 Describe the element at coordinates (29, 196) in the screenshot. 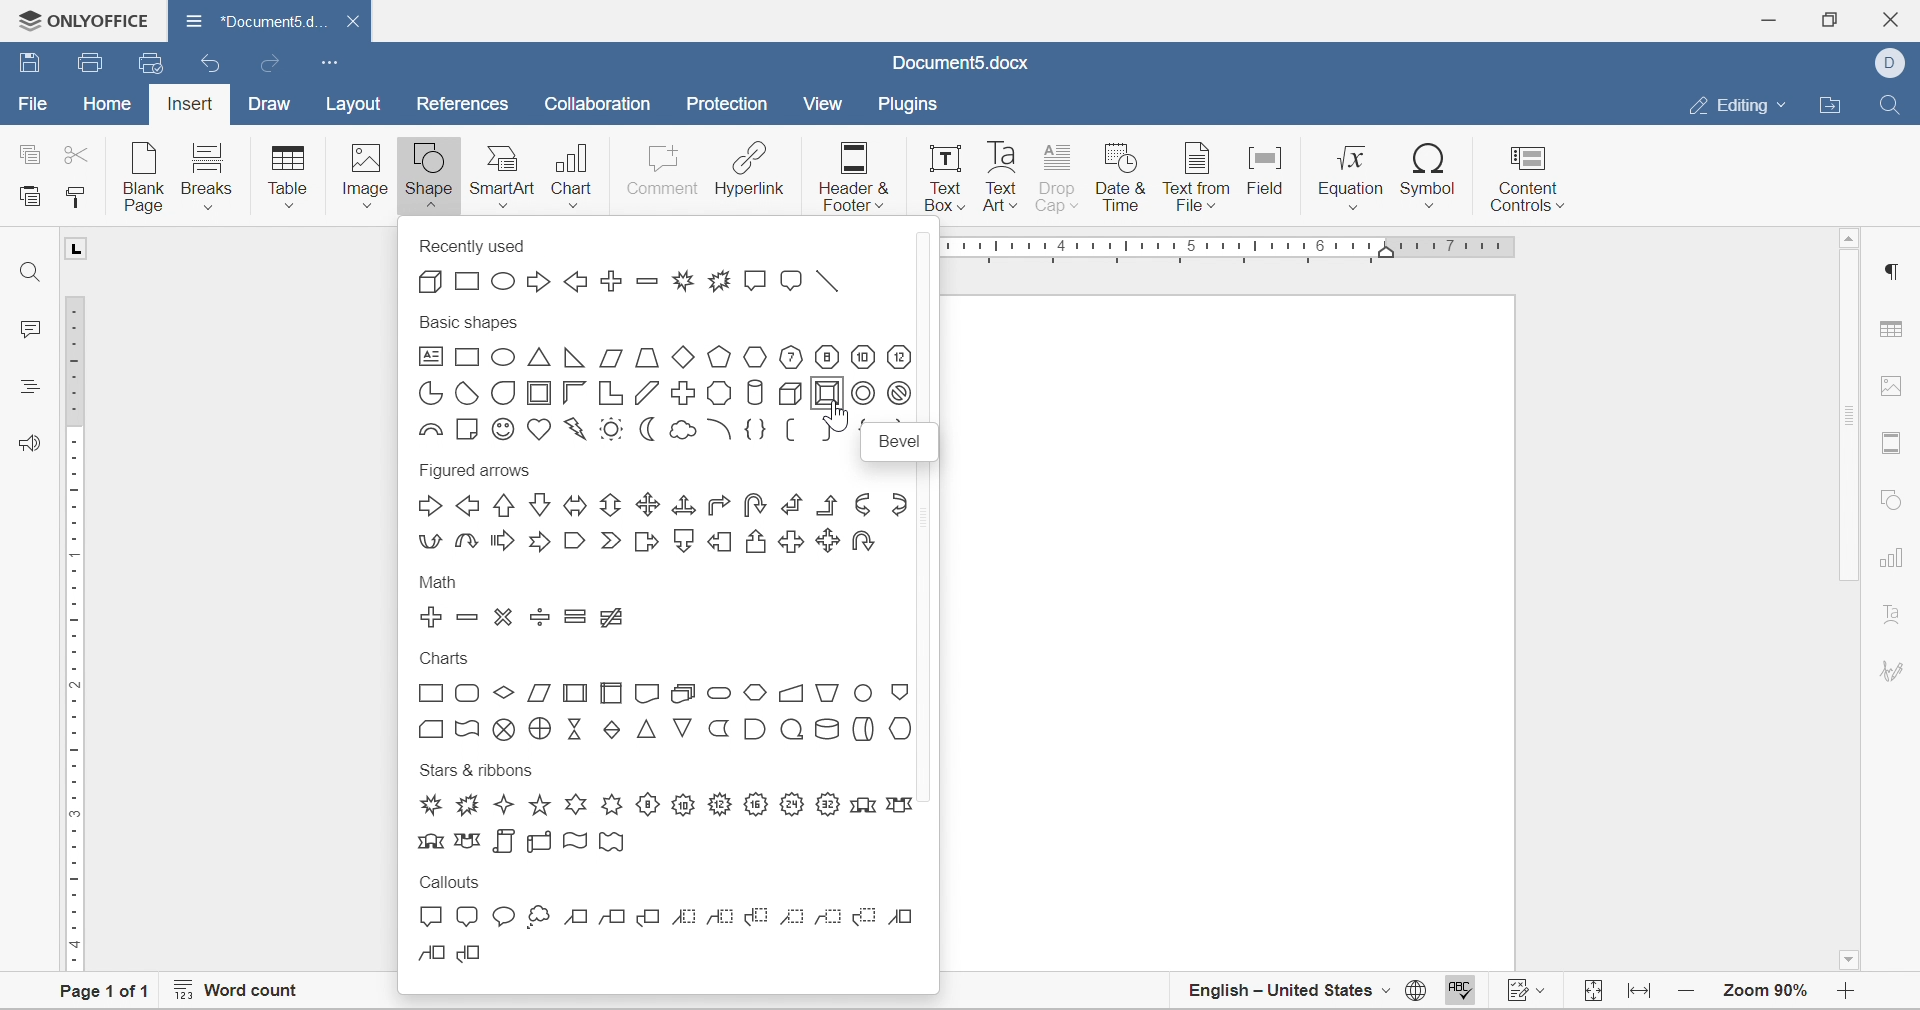

I see `paste` at that location.